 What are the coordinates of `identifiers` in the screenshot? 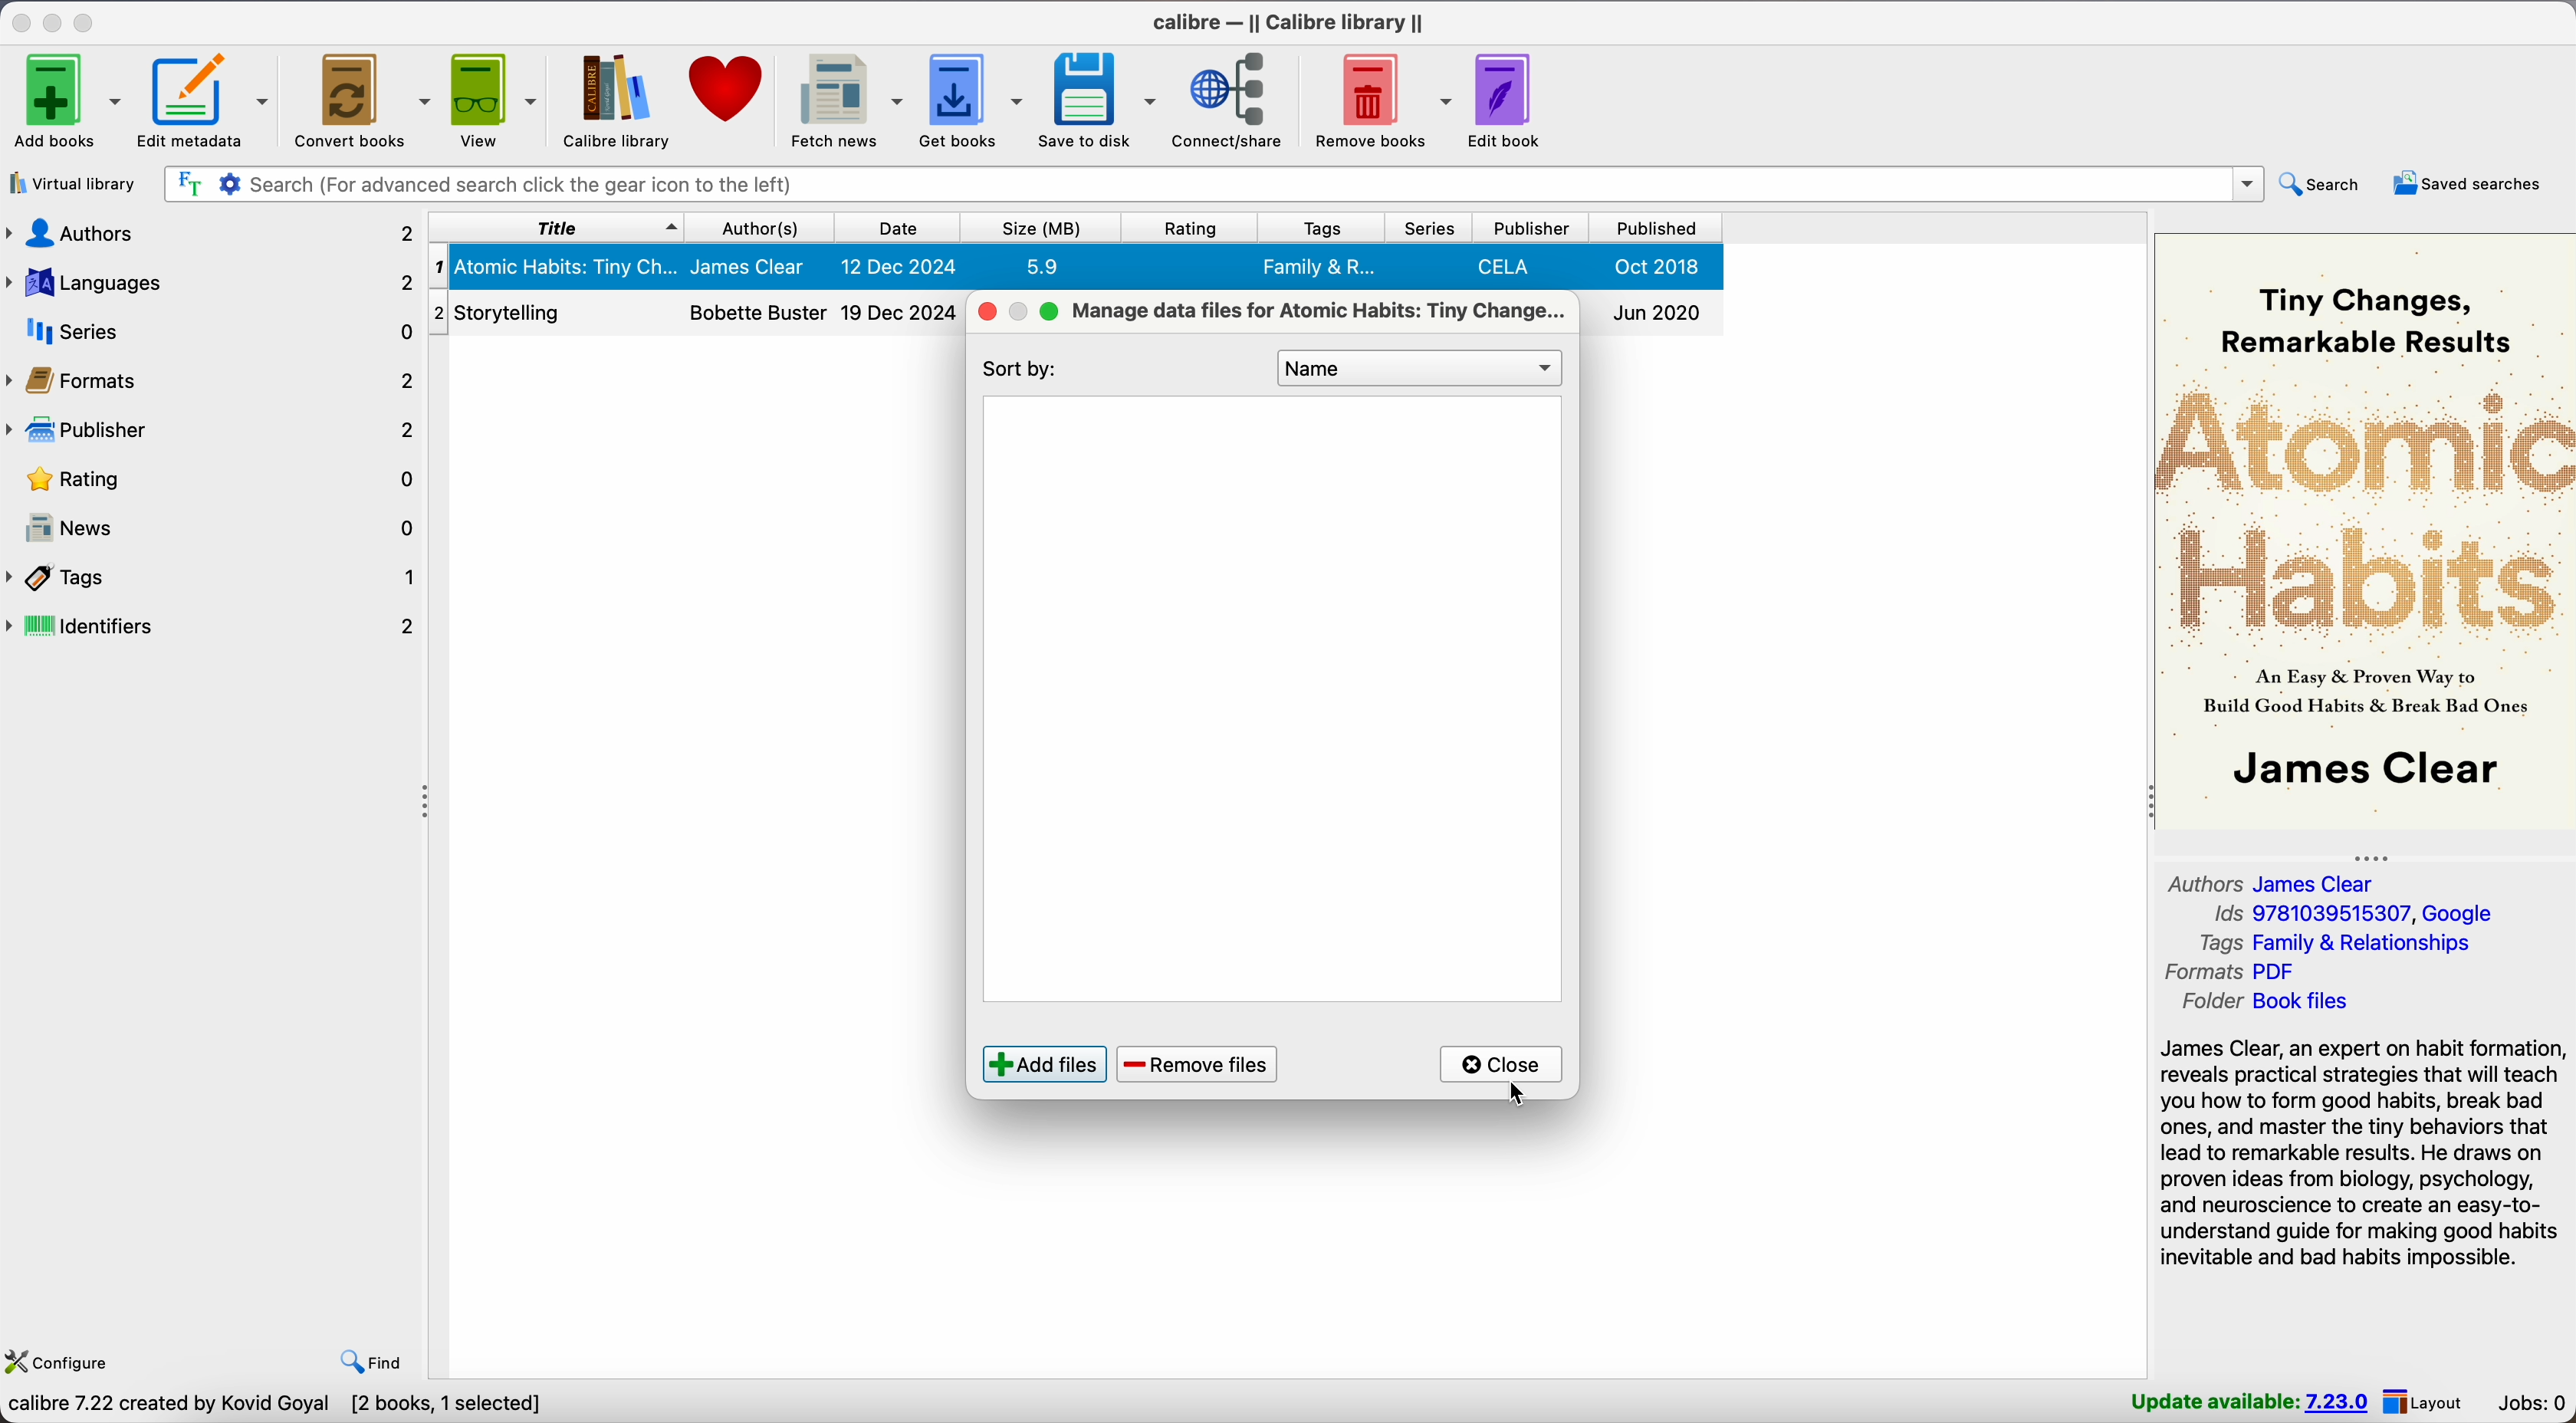 It's located at (216, 627).